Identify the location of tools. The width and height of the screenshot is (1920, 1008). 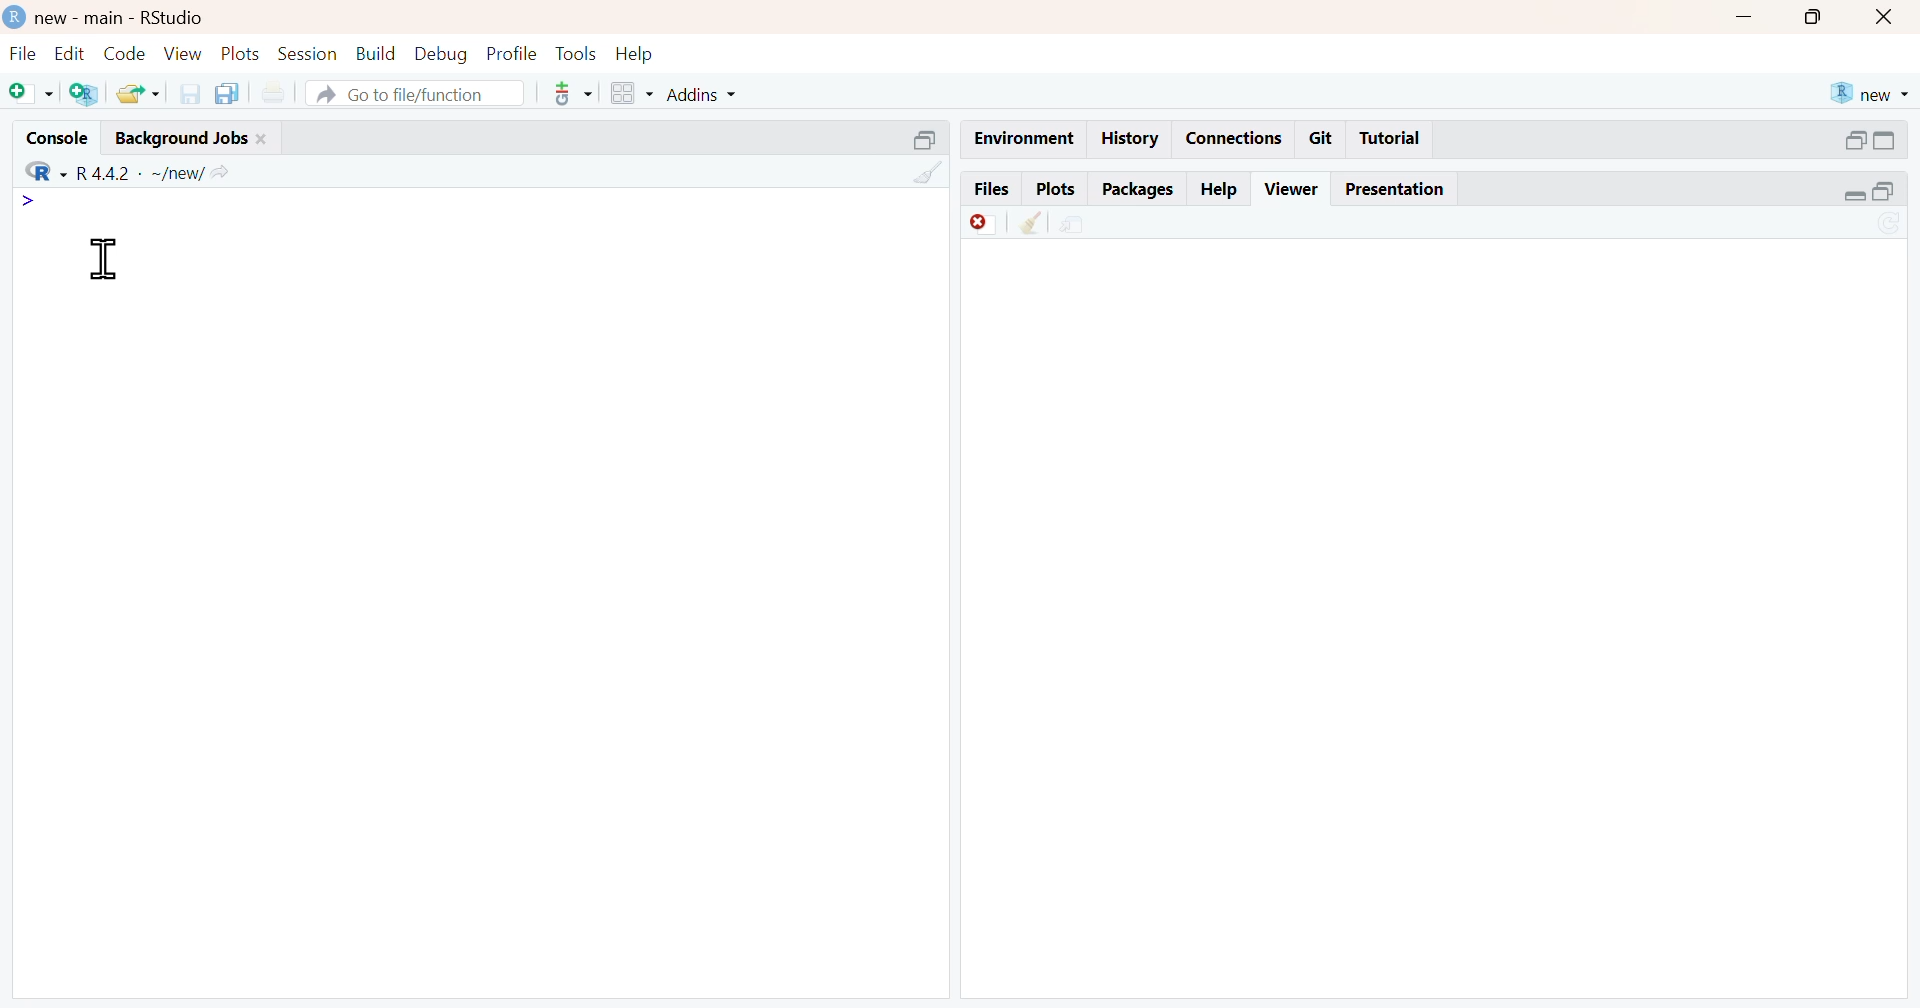
(575, 52).